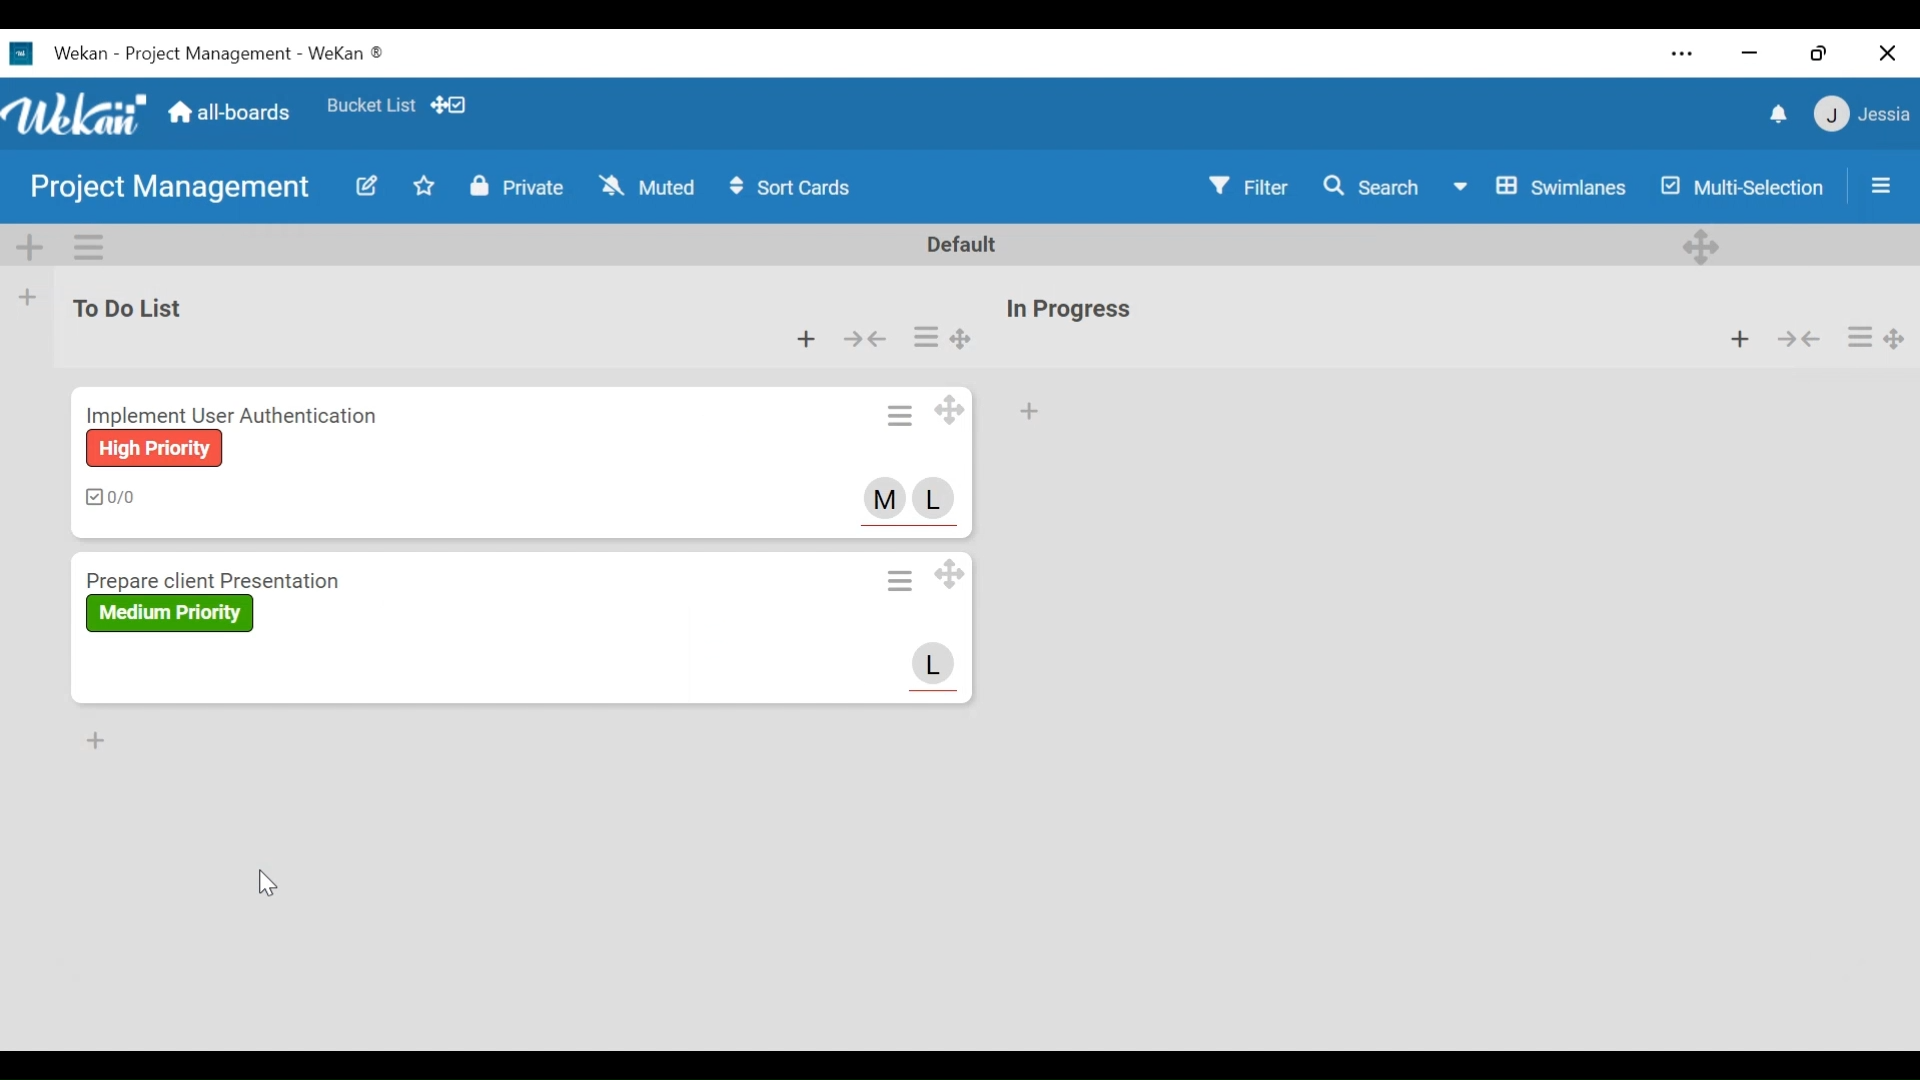 Image resolution: width=1920 pixels, height=1080 pixels. Describe the element at coordinates (899, 581) in the screenshot. I see `card actions` at that location.